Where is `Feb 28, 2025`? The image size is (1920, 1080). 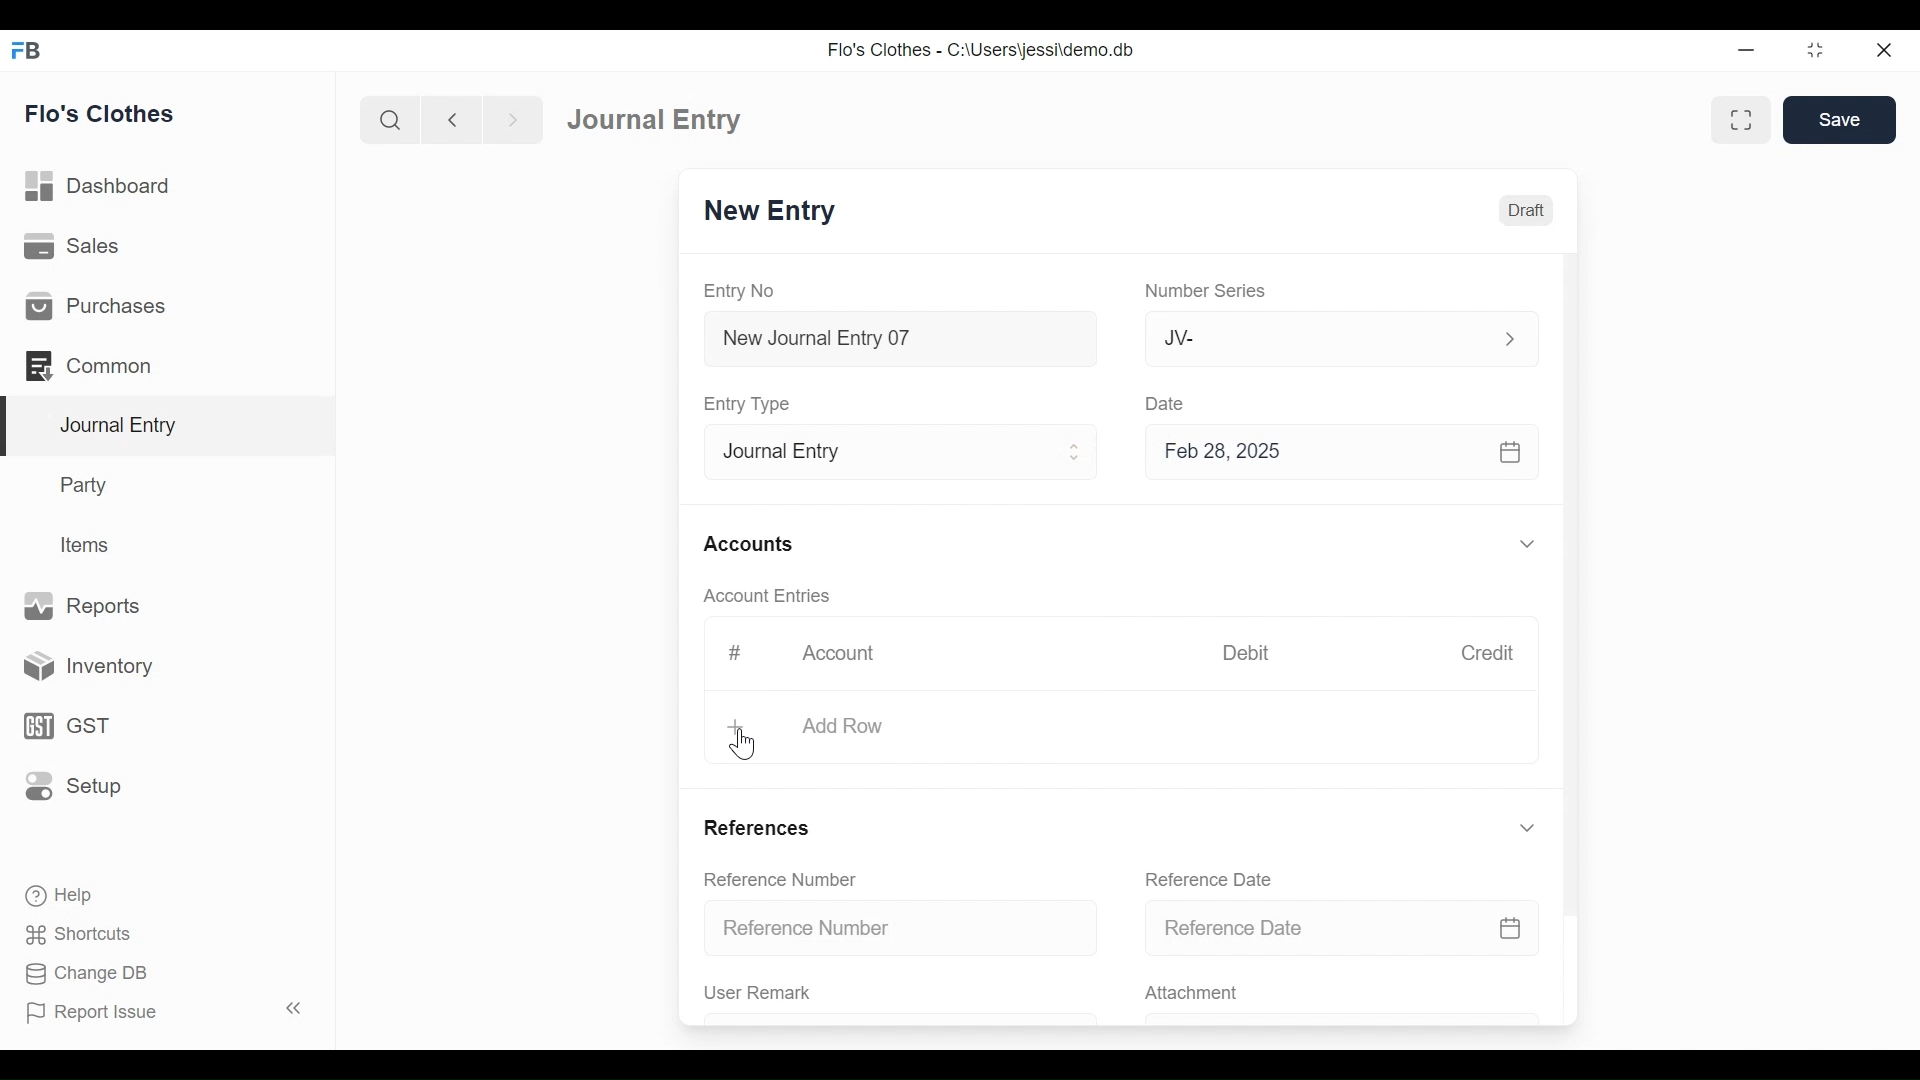 Feb 28, 2025 is located at coordinates (1333, 455).